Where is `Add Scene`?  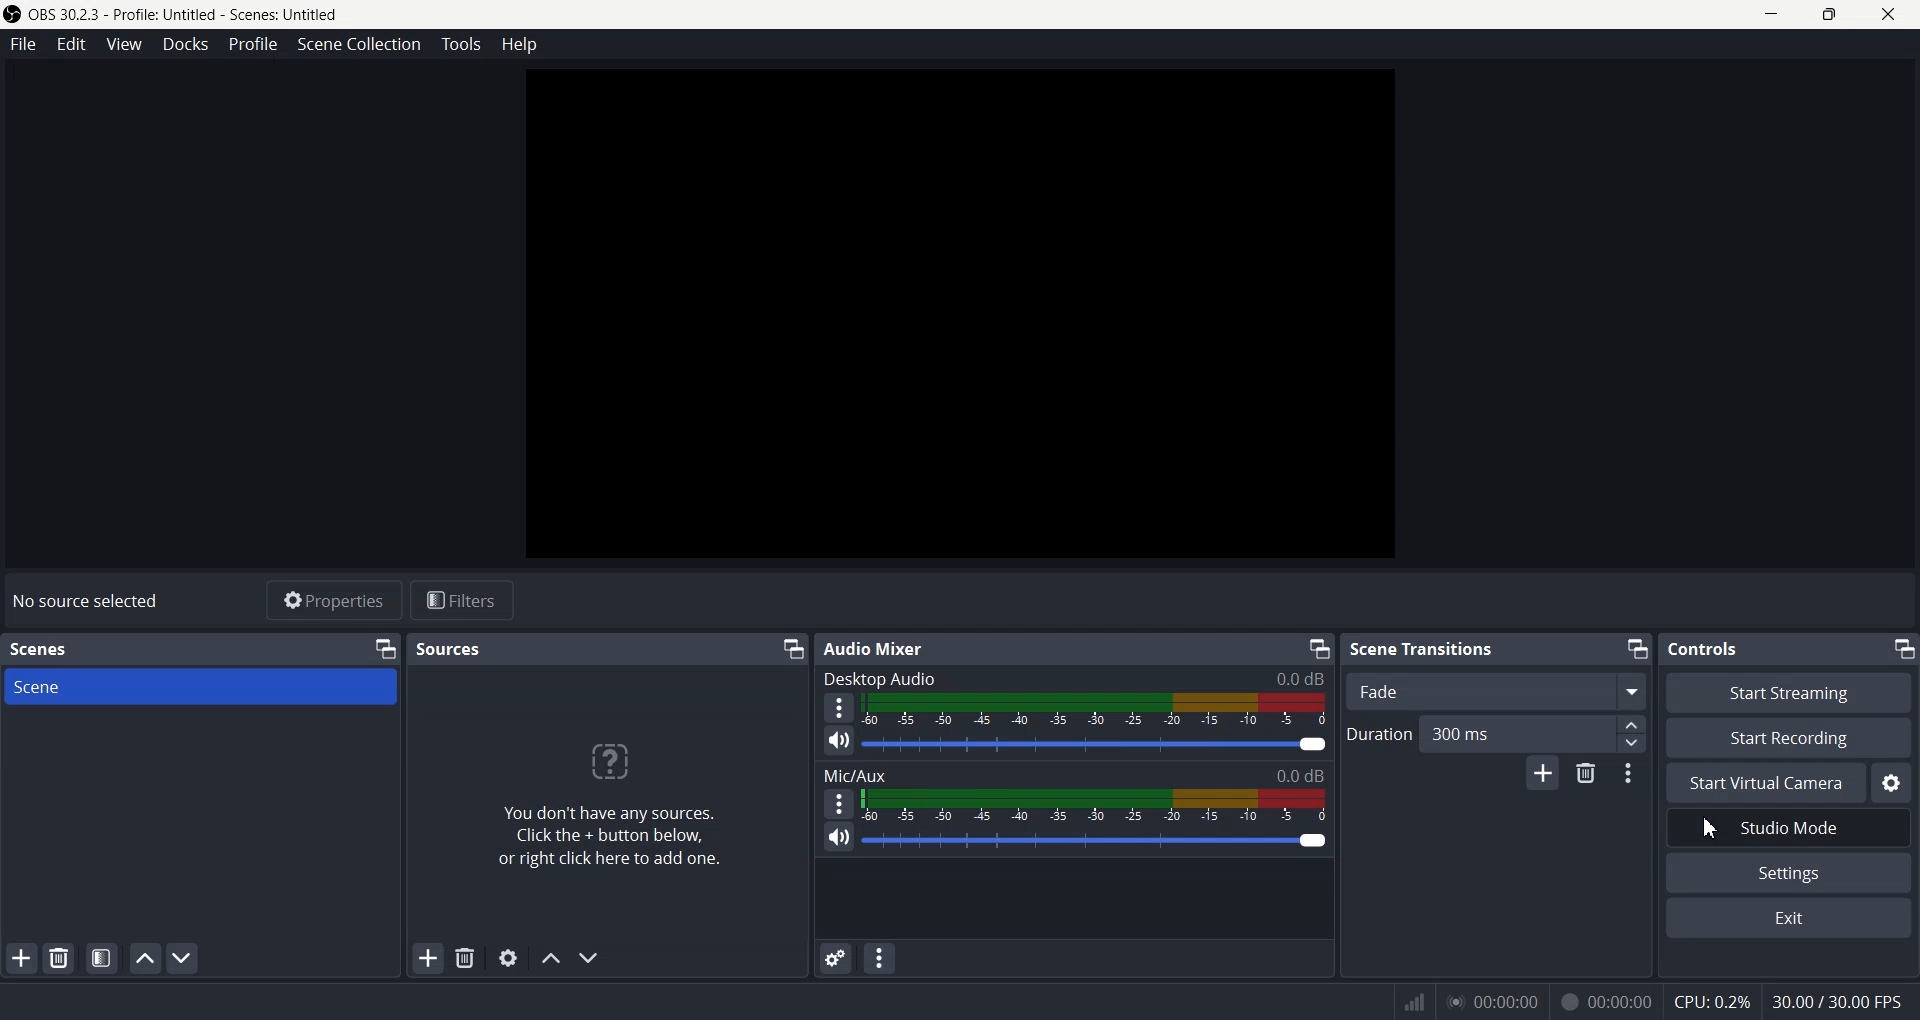
Add Scene is located at coordinates (17, 958).